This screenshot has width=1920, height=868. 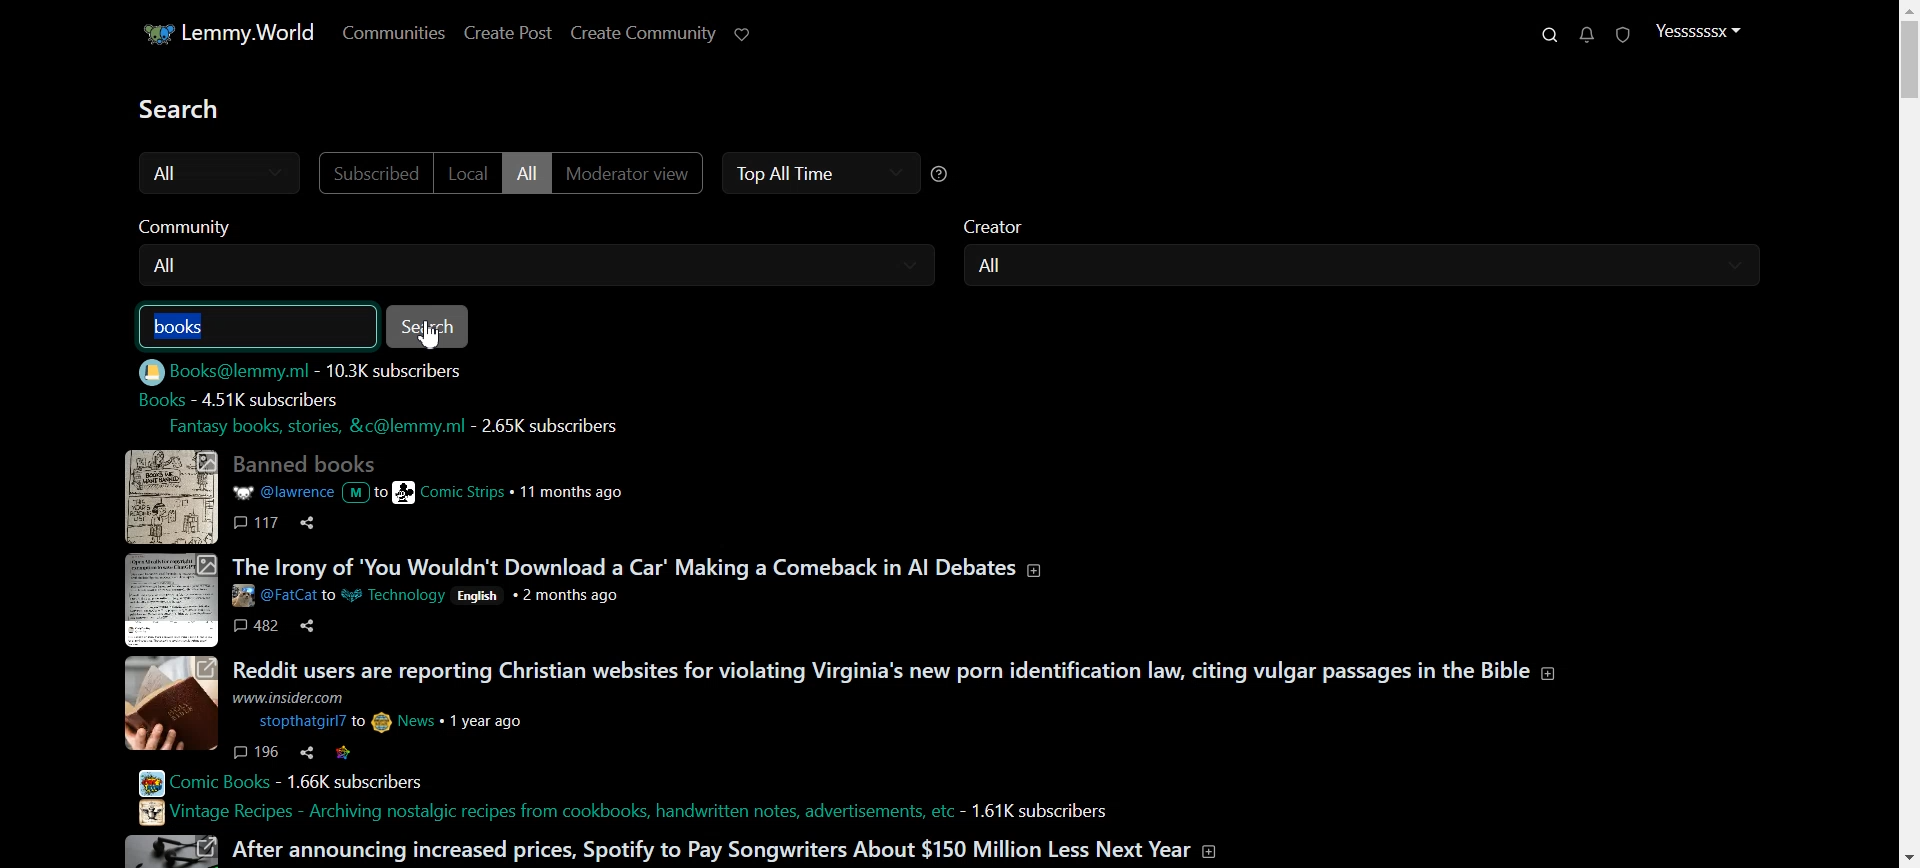 What do you see at coordinates (825, 173) in the screenshot?
I see `Top All Time` at bounding box center [825, 173].